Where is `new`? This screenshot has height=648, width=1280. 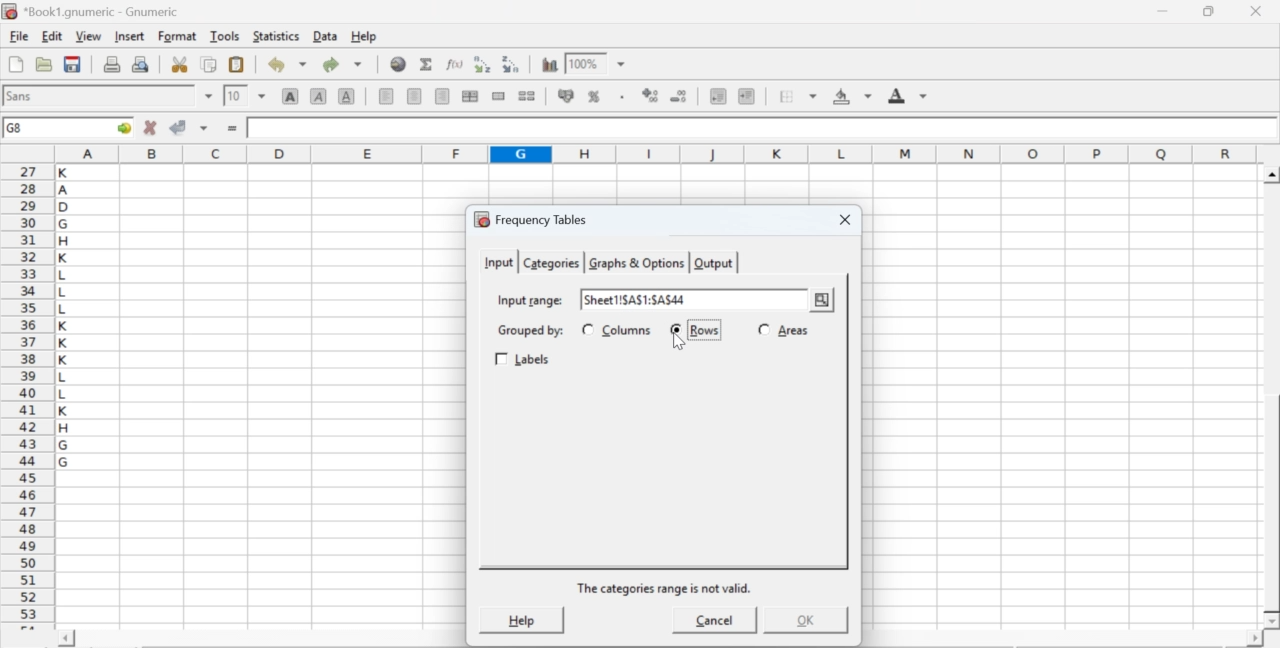 new is located at coordinates (15, 64).